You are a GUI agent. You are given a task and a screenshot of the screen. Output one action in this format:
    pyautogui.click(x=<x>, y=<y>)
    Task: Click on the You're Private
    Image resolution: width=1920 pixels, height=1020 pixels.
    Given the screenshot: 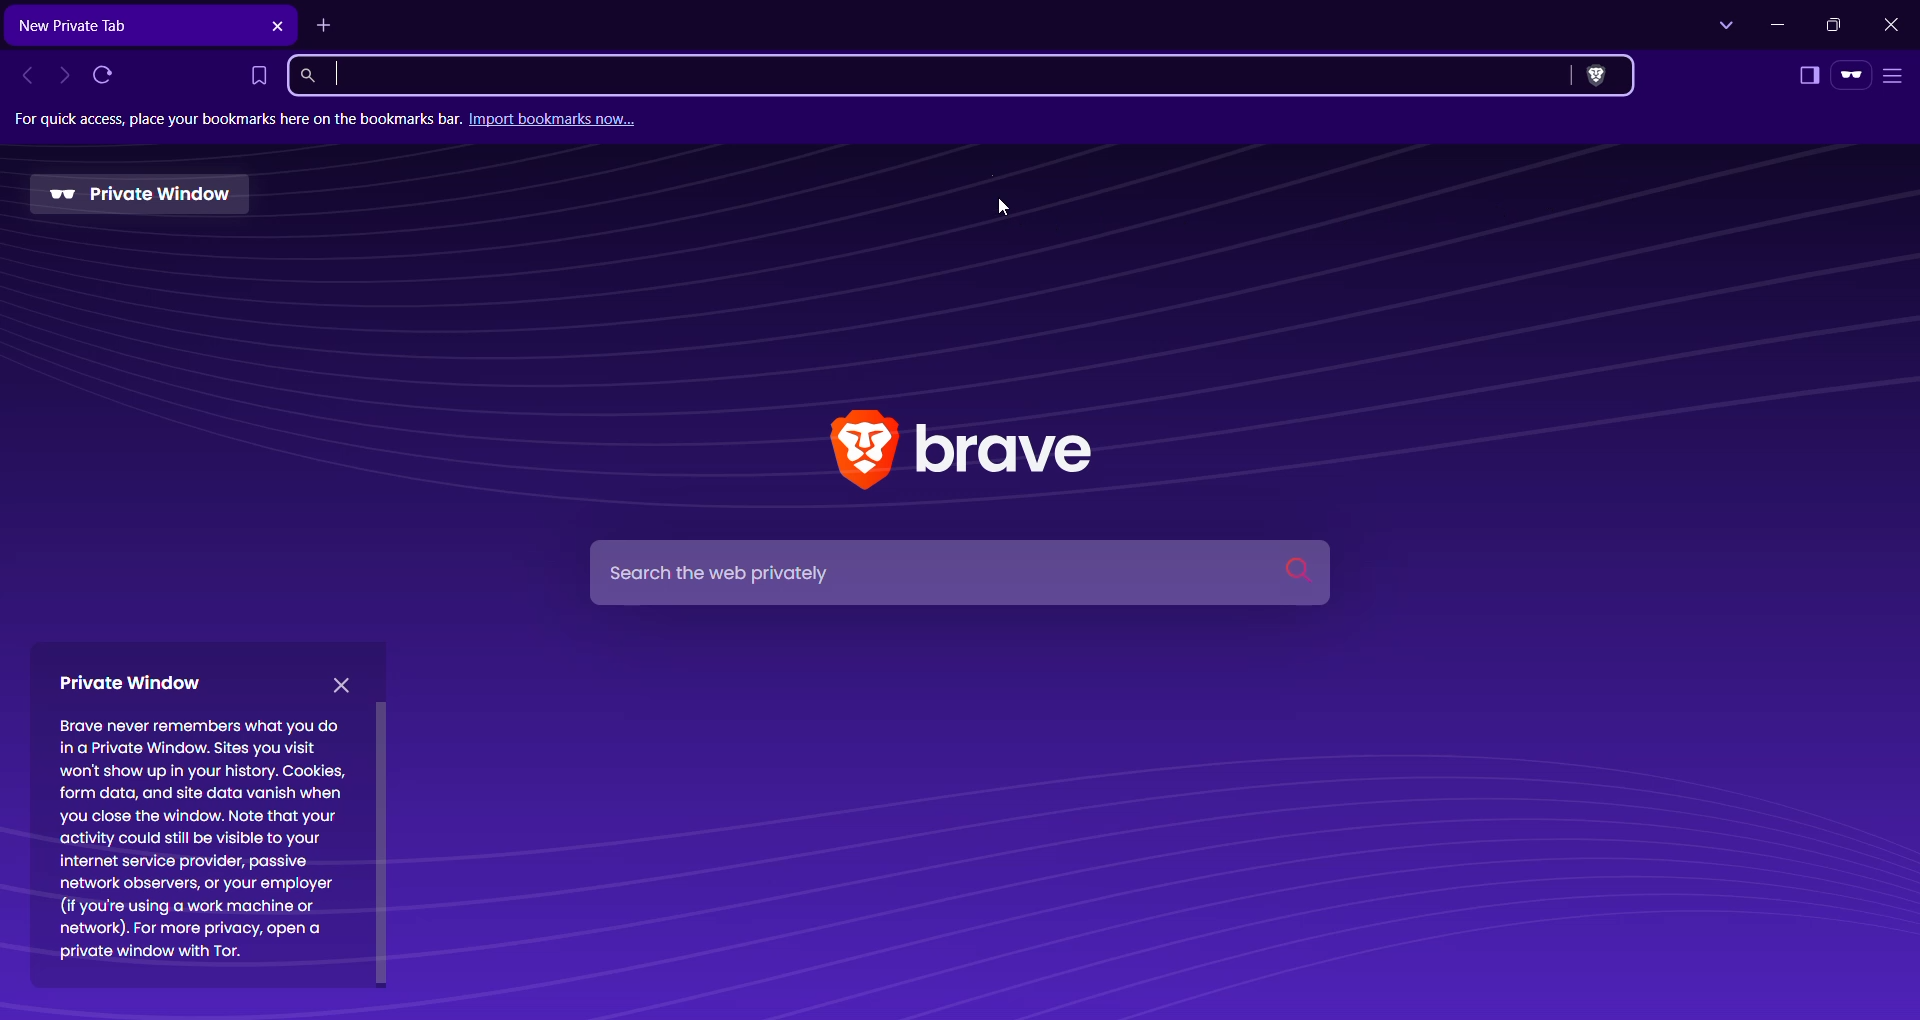 What is the action you would take?
    pyautogui.click(x=1851, y=75)
    